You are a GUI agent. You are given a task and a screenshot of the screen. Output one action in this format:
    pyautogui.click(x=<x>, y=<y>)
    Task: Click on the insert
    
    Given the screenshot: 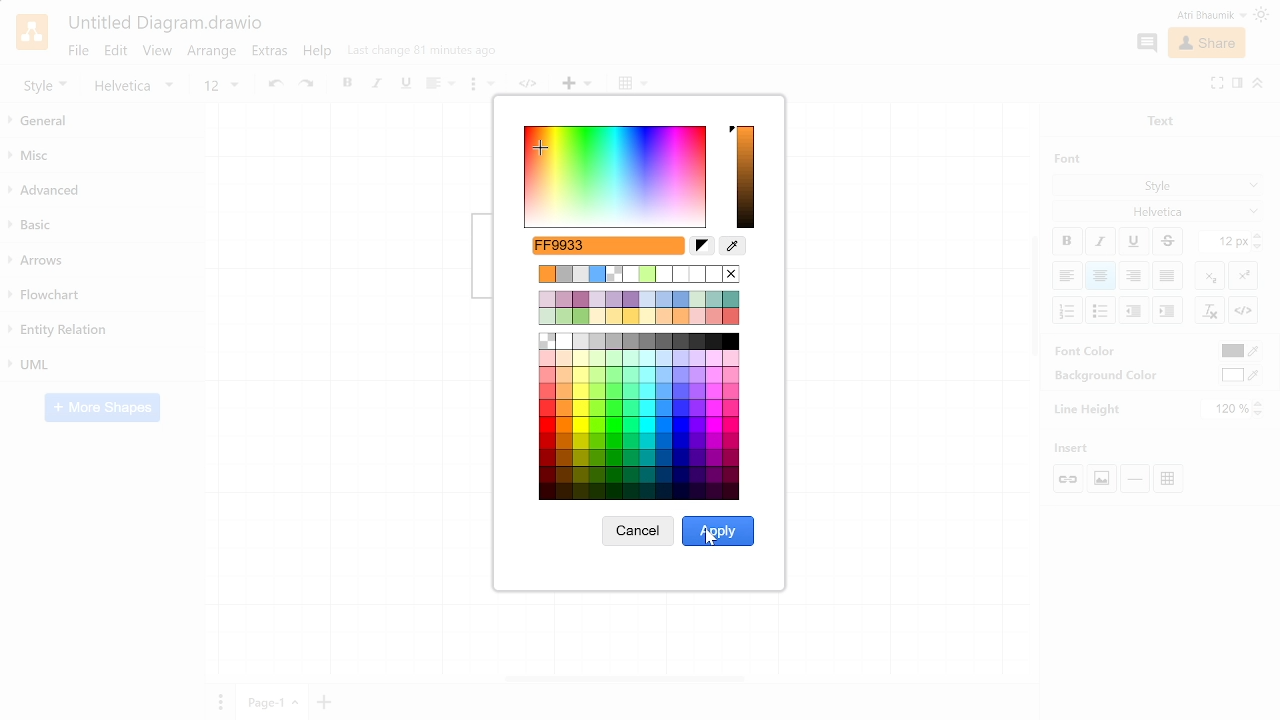 What is the action you would take?
    pyautogui.click(x=1078, y=448)
    